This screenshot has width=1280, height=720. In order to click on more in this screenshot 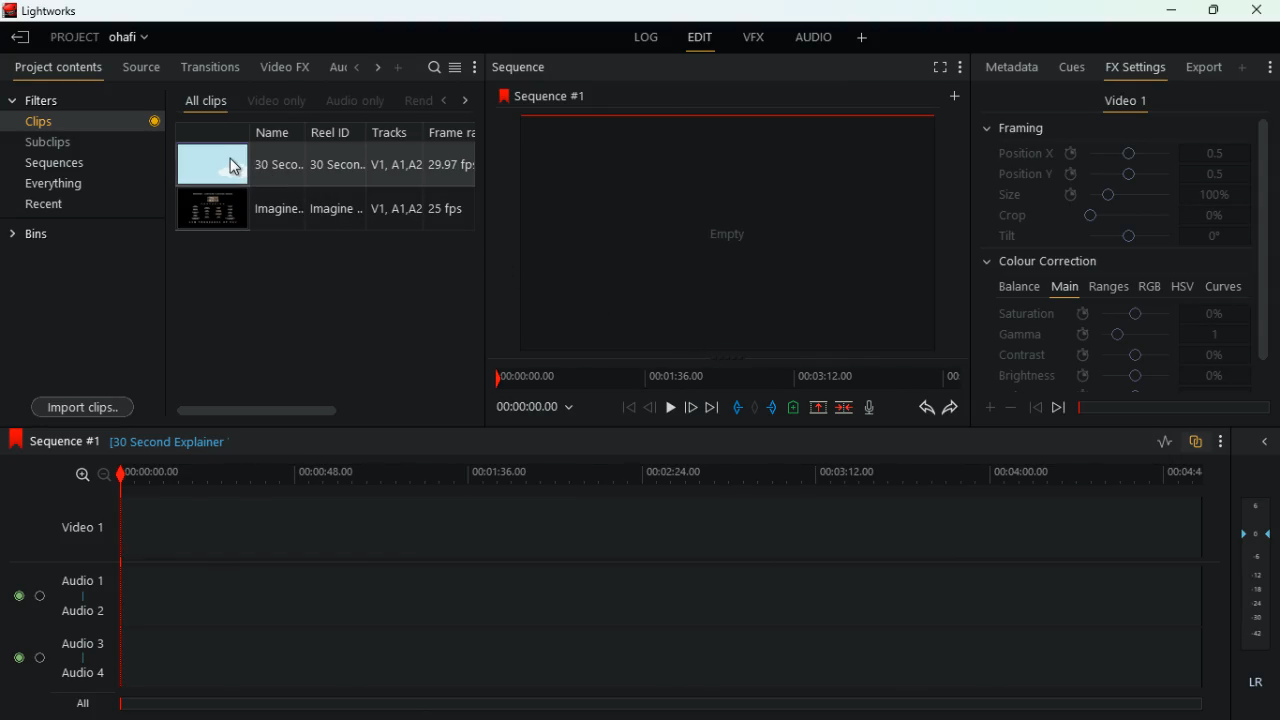, I will do `click(475, 67)`.